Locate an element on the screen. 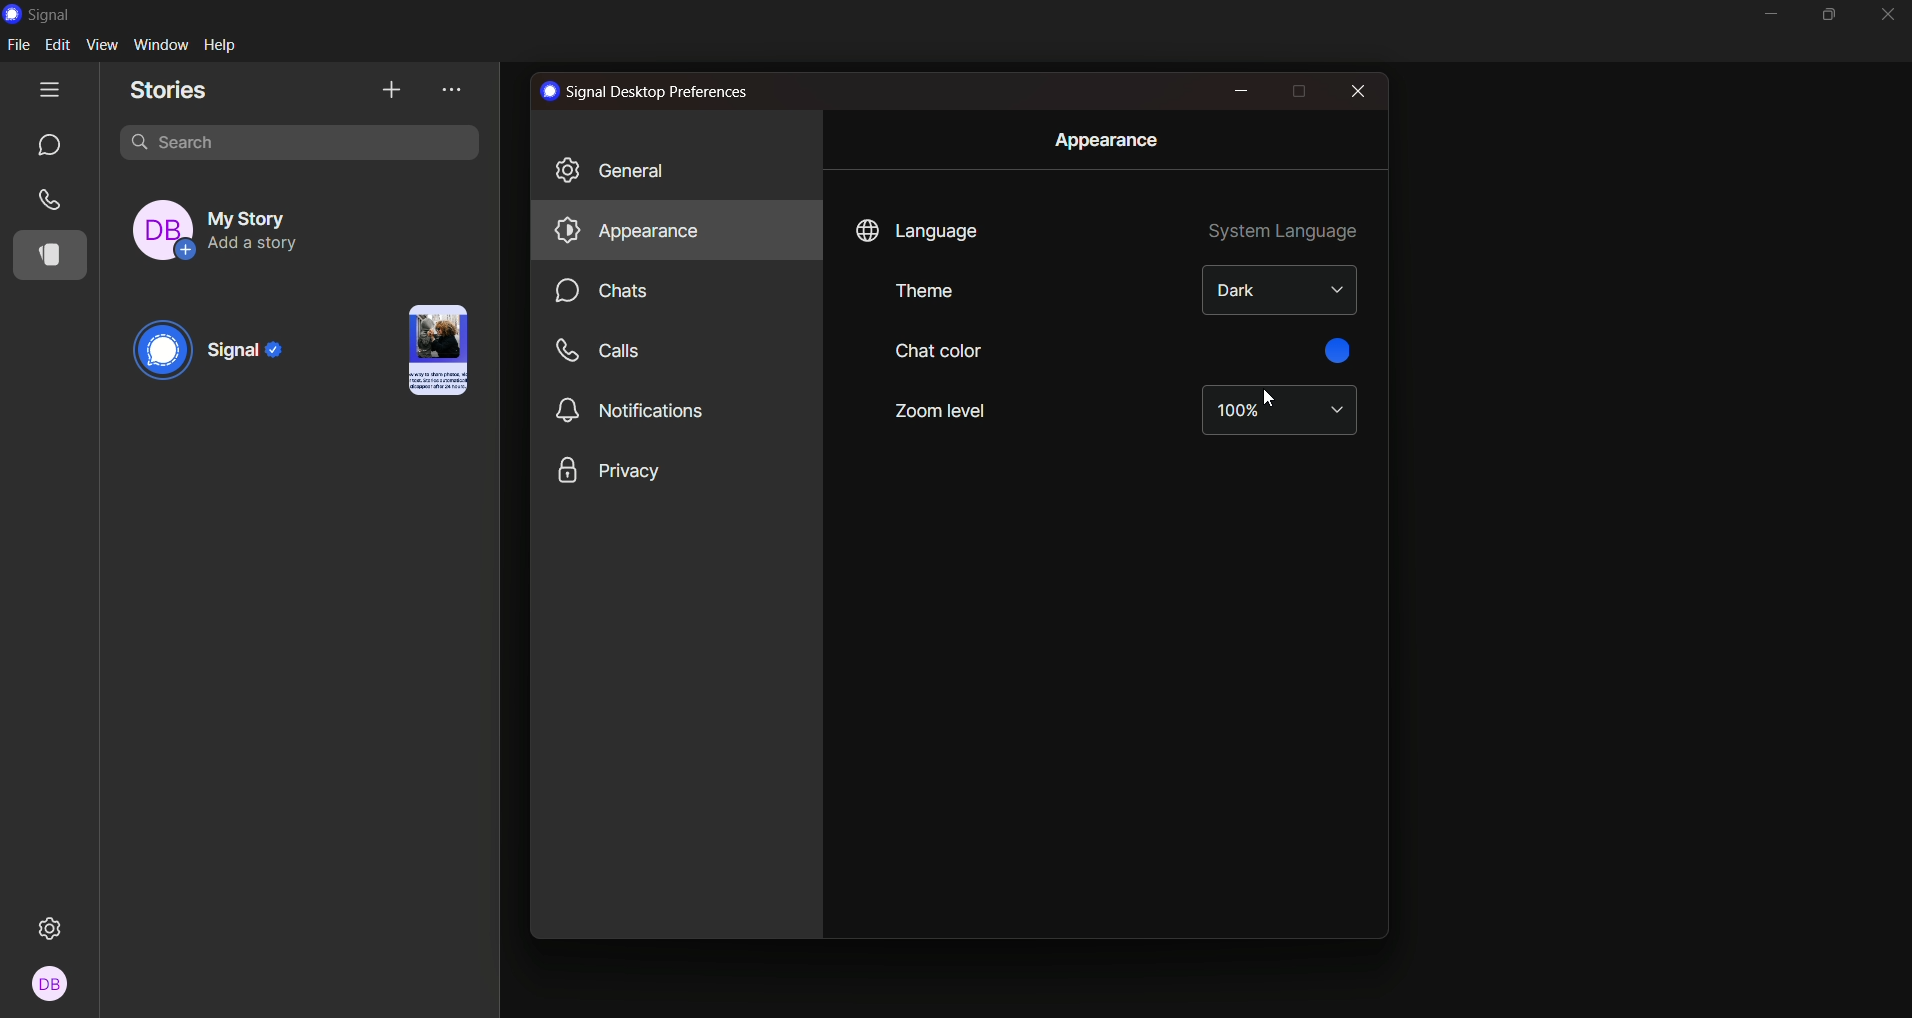 The height and width of the screenshot is (1018, 1912). my story is located at coordinates (241, 225).